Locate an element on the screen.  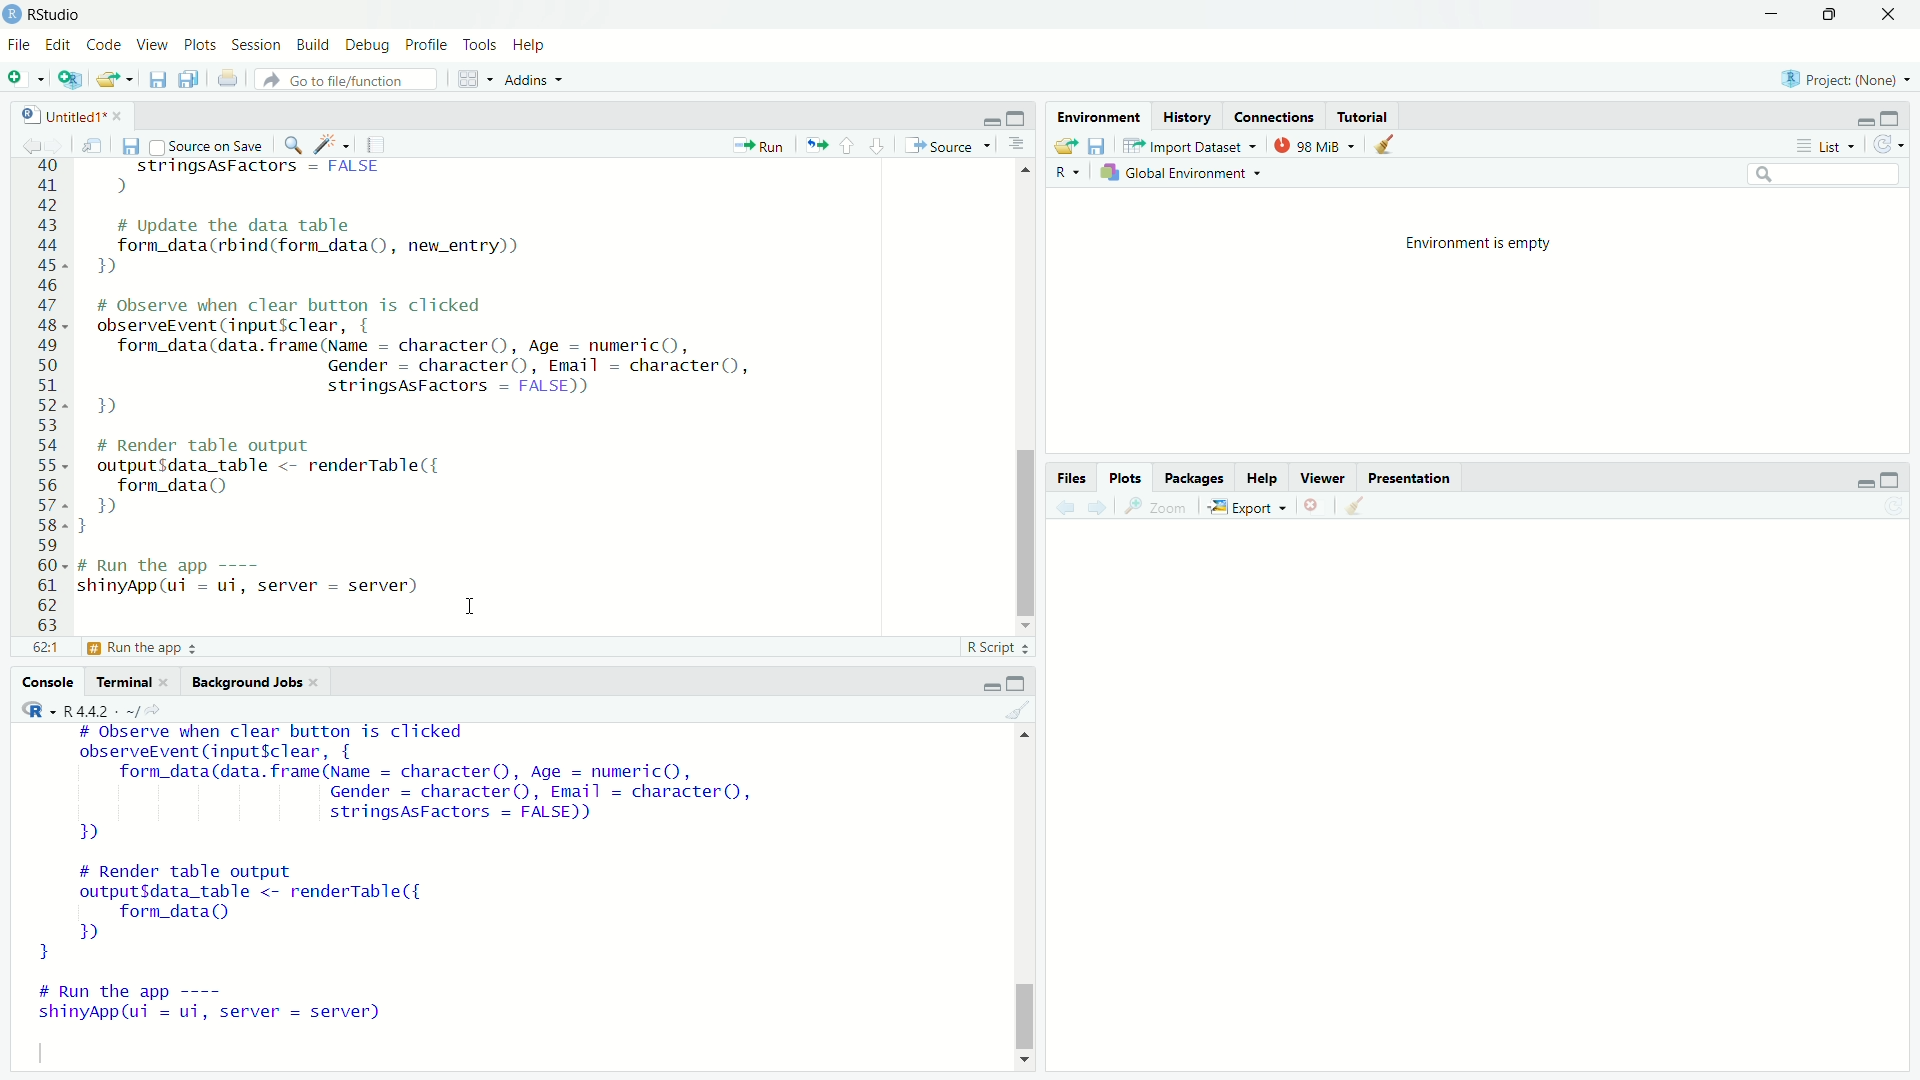
RStudio is located at coordinates (60, 12).